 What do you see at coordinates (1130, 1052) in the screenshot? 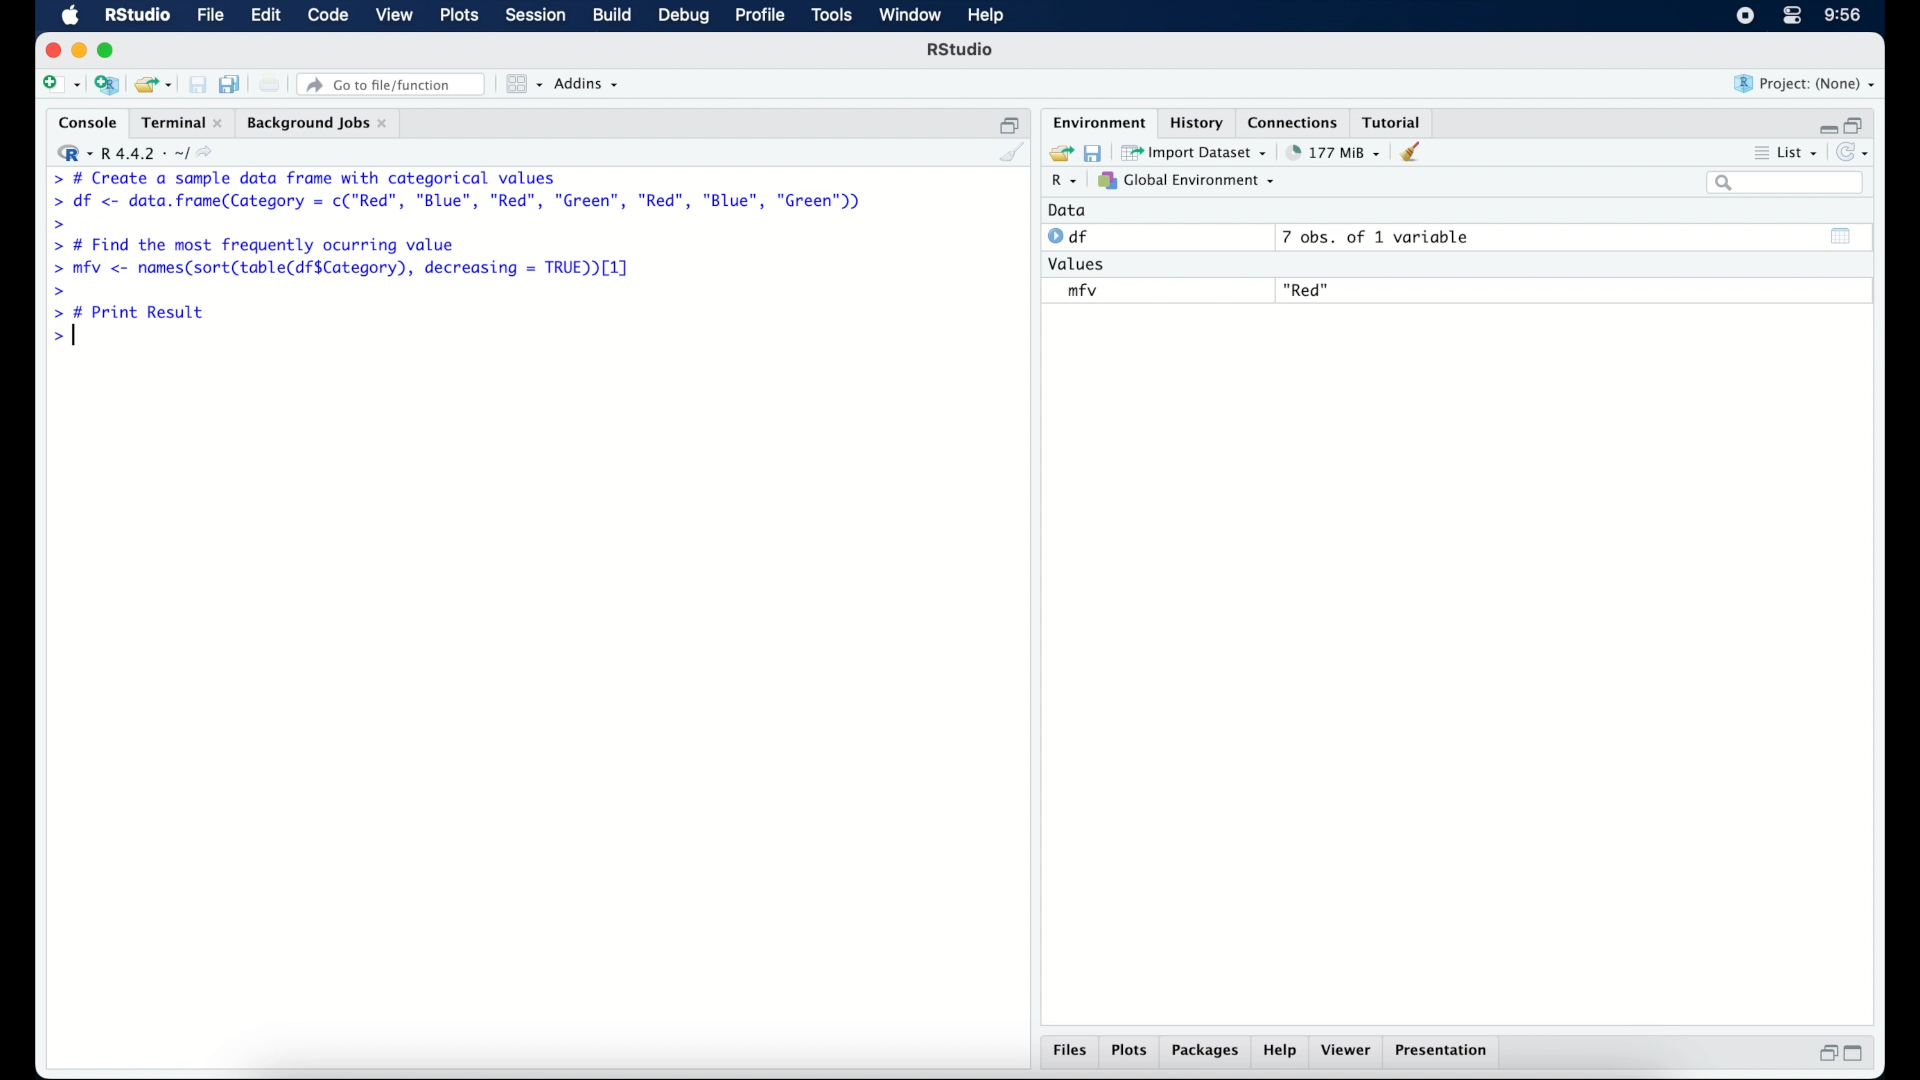
I see `plots` at bounding box center [1130, 1052].